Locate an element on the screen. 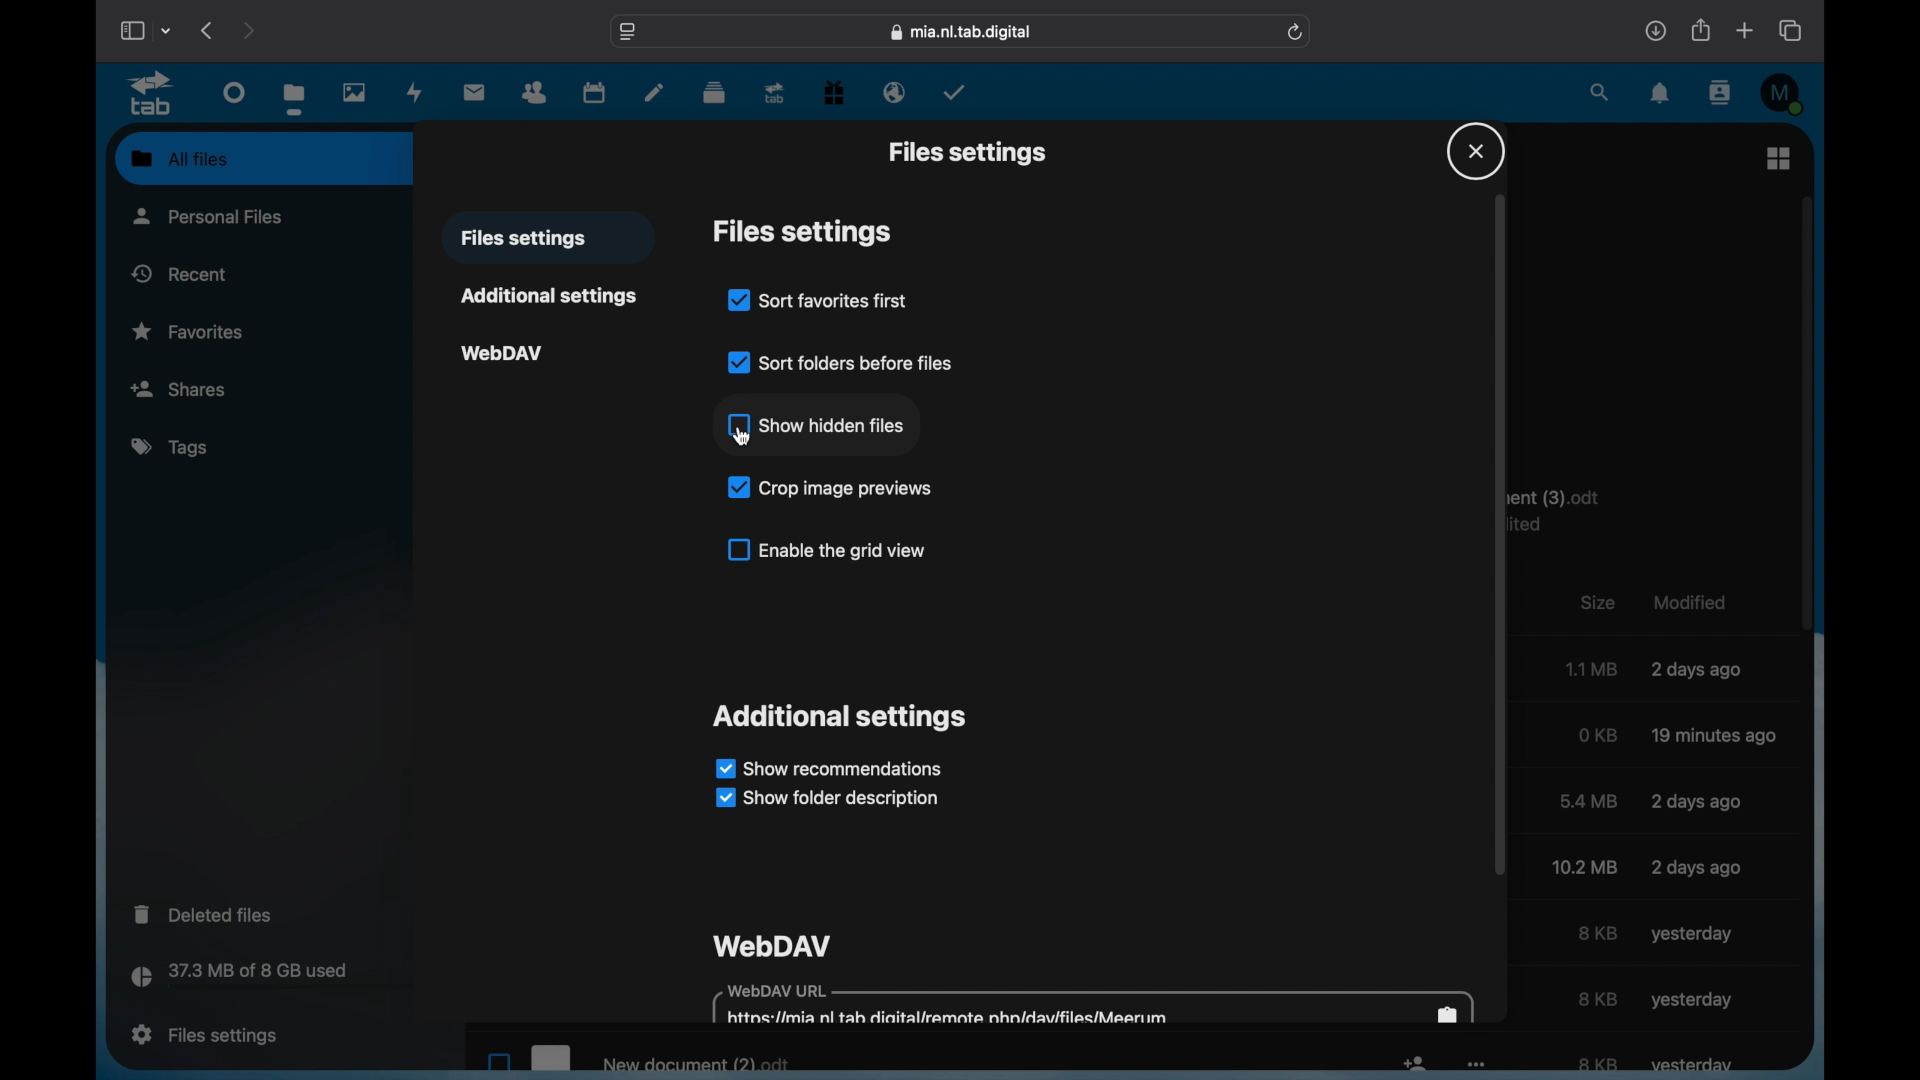 The image size is (1920, 1080). tab is located at coordinates (154, 94).